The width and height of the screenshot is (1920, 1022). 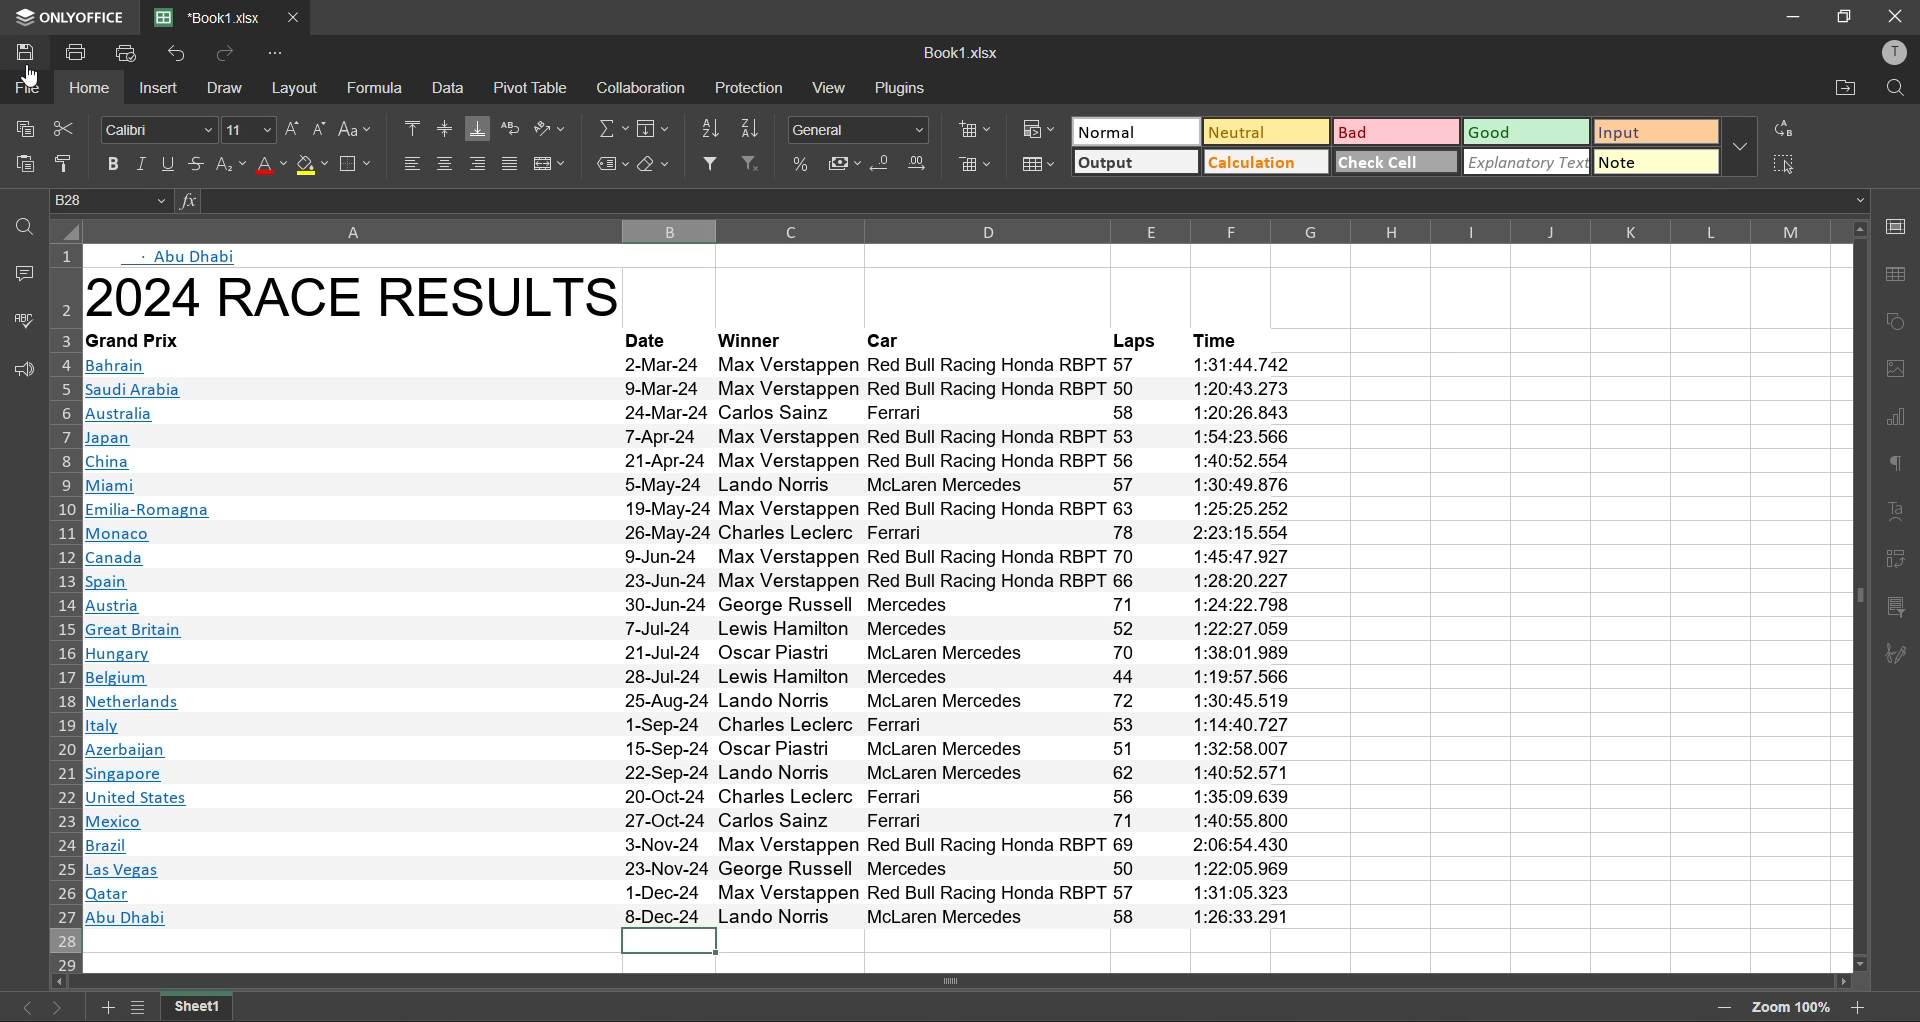 What do you see at coordinates (1790, 1010) in the screenshot?
I see `zoom factor` at bounding box center [1790, 1010].